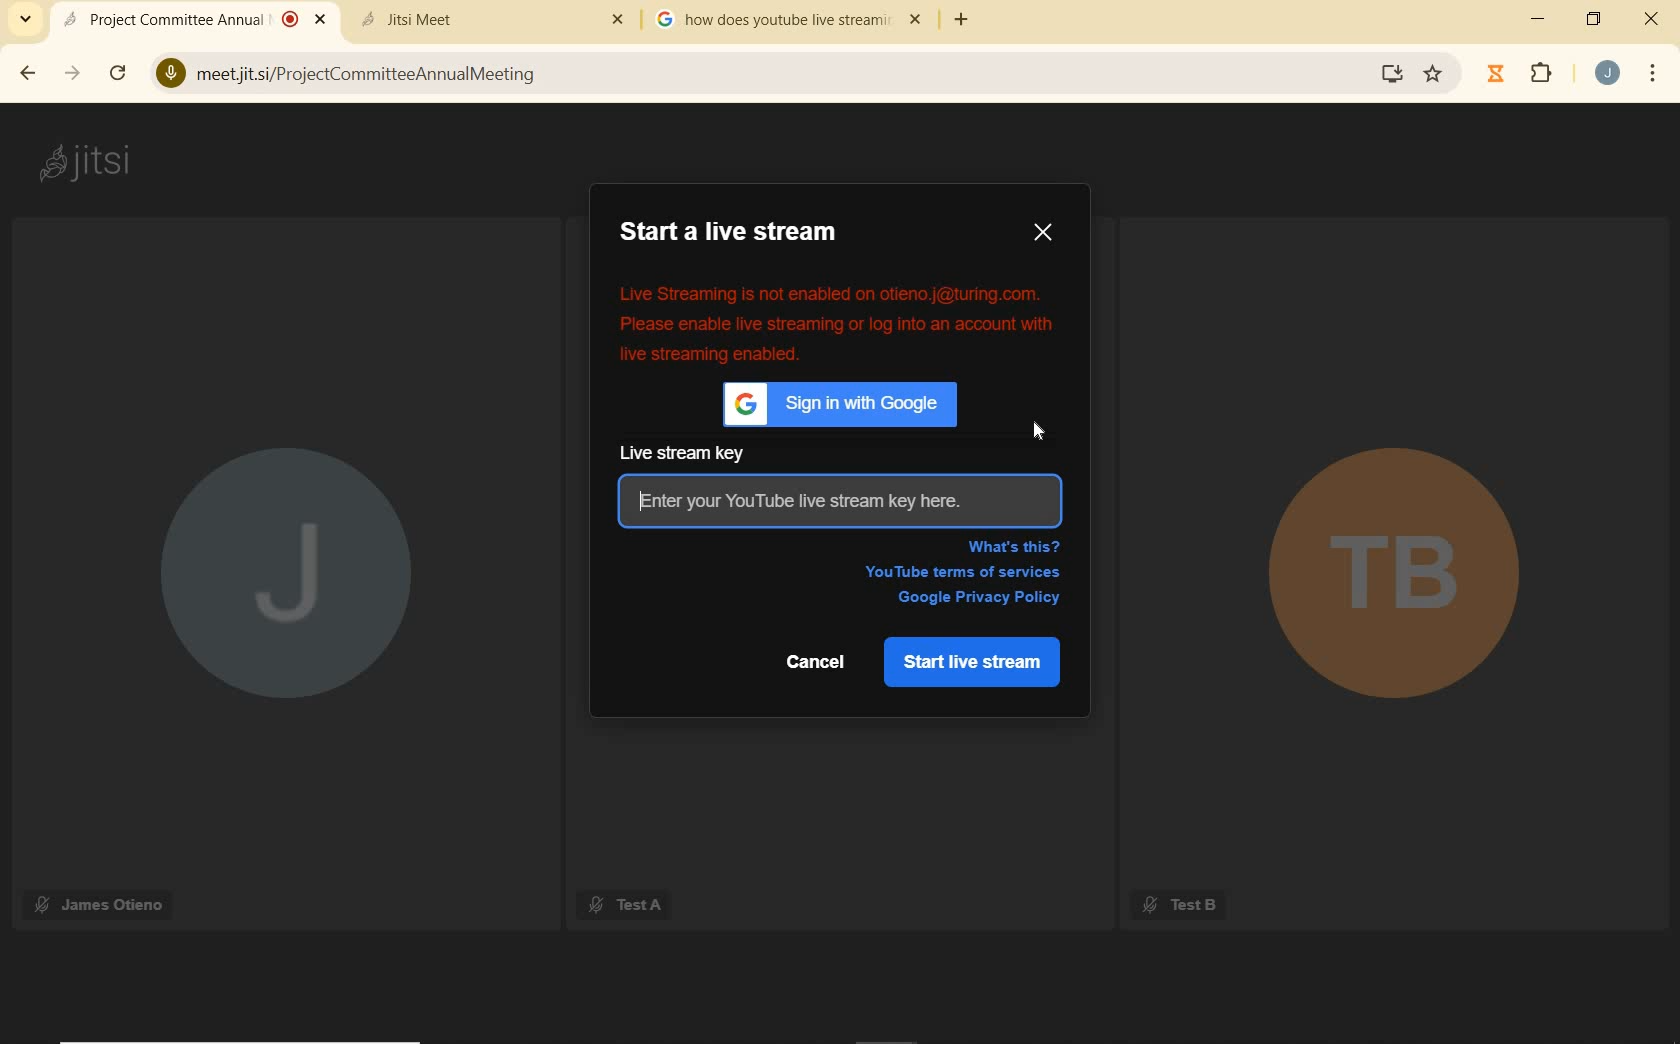  I want to click on reload, so click(124, 76).